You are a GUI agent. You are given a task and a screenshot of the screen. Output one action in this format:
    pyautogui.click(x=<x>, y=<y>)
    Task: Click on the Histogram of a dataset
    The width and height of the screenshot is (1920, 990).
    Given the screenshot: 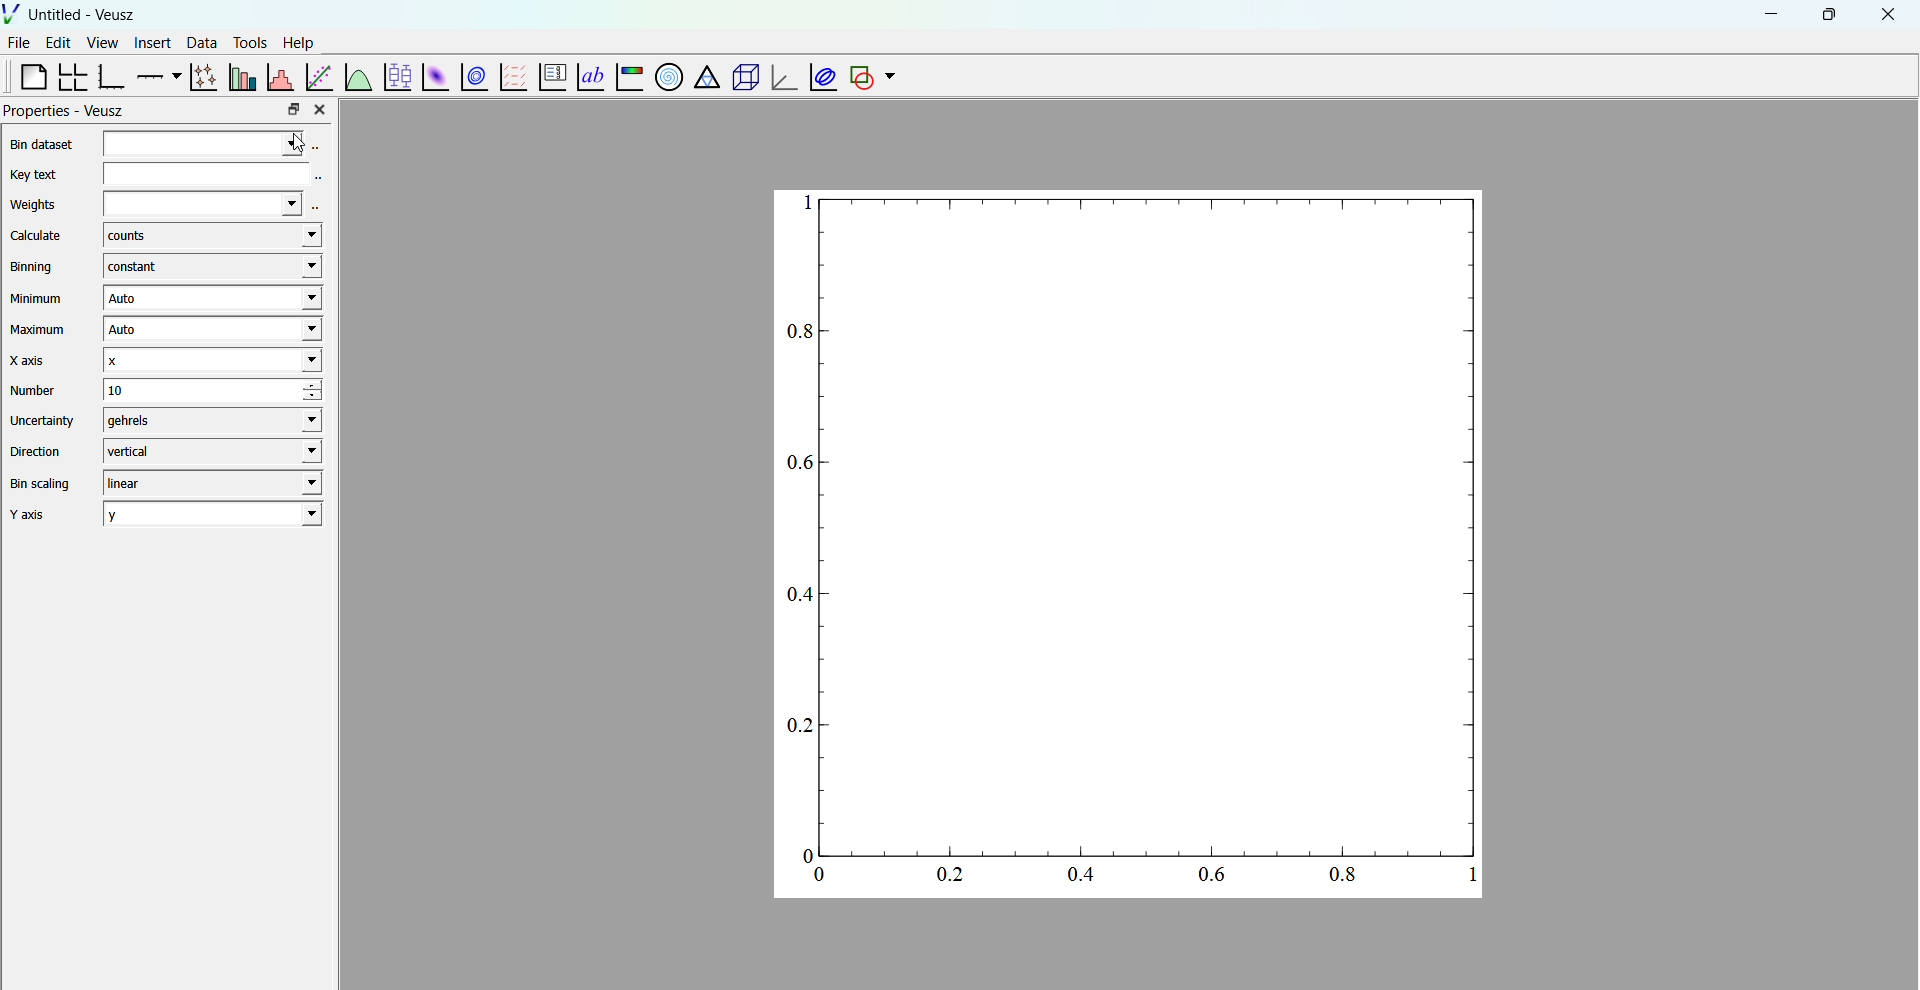 What is the action you would take?
    pyautogui.click(x=279, y=75)
    